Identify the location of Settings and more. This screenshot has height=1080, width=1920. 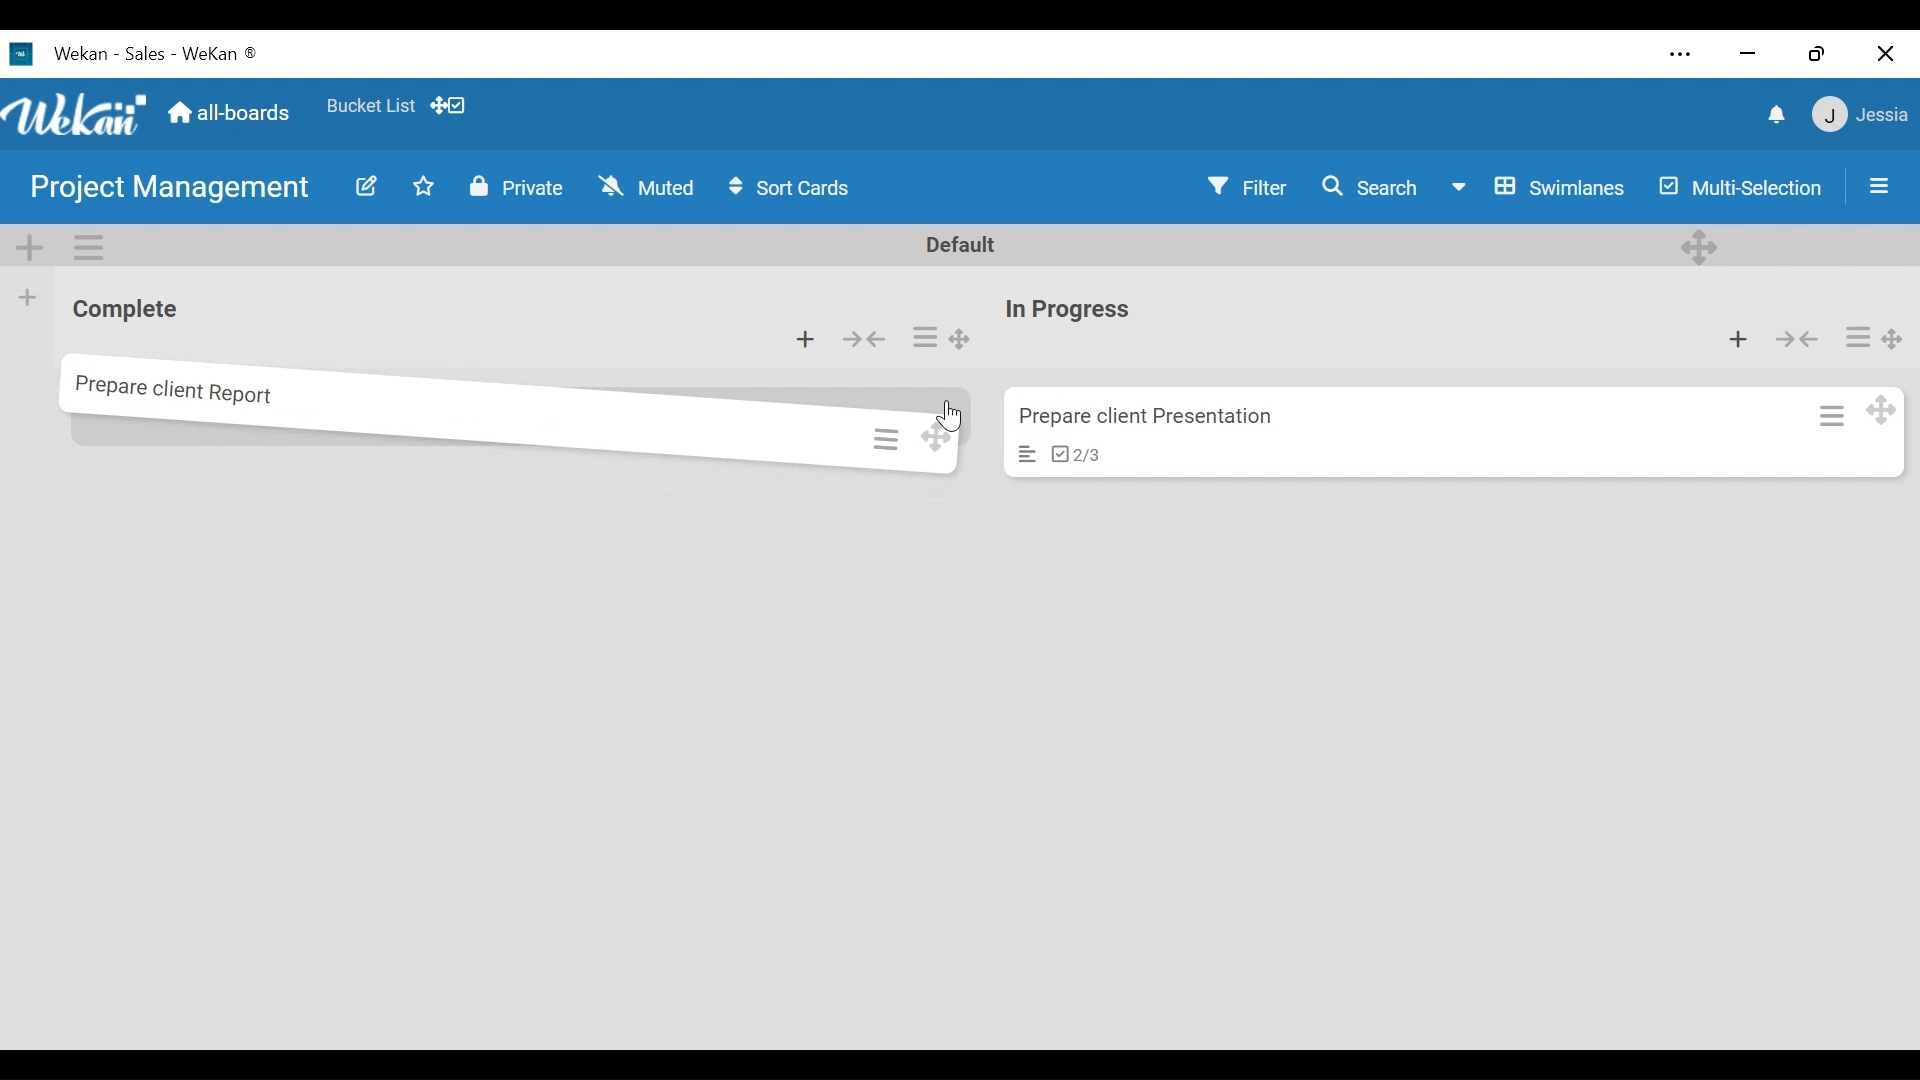
(1672, 52).